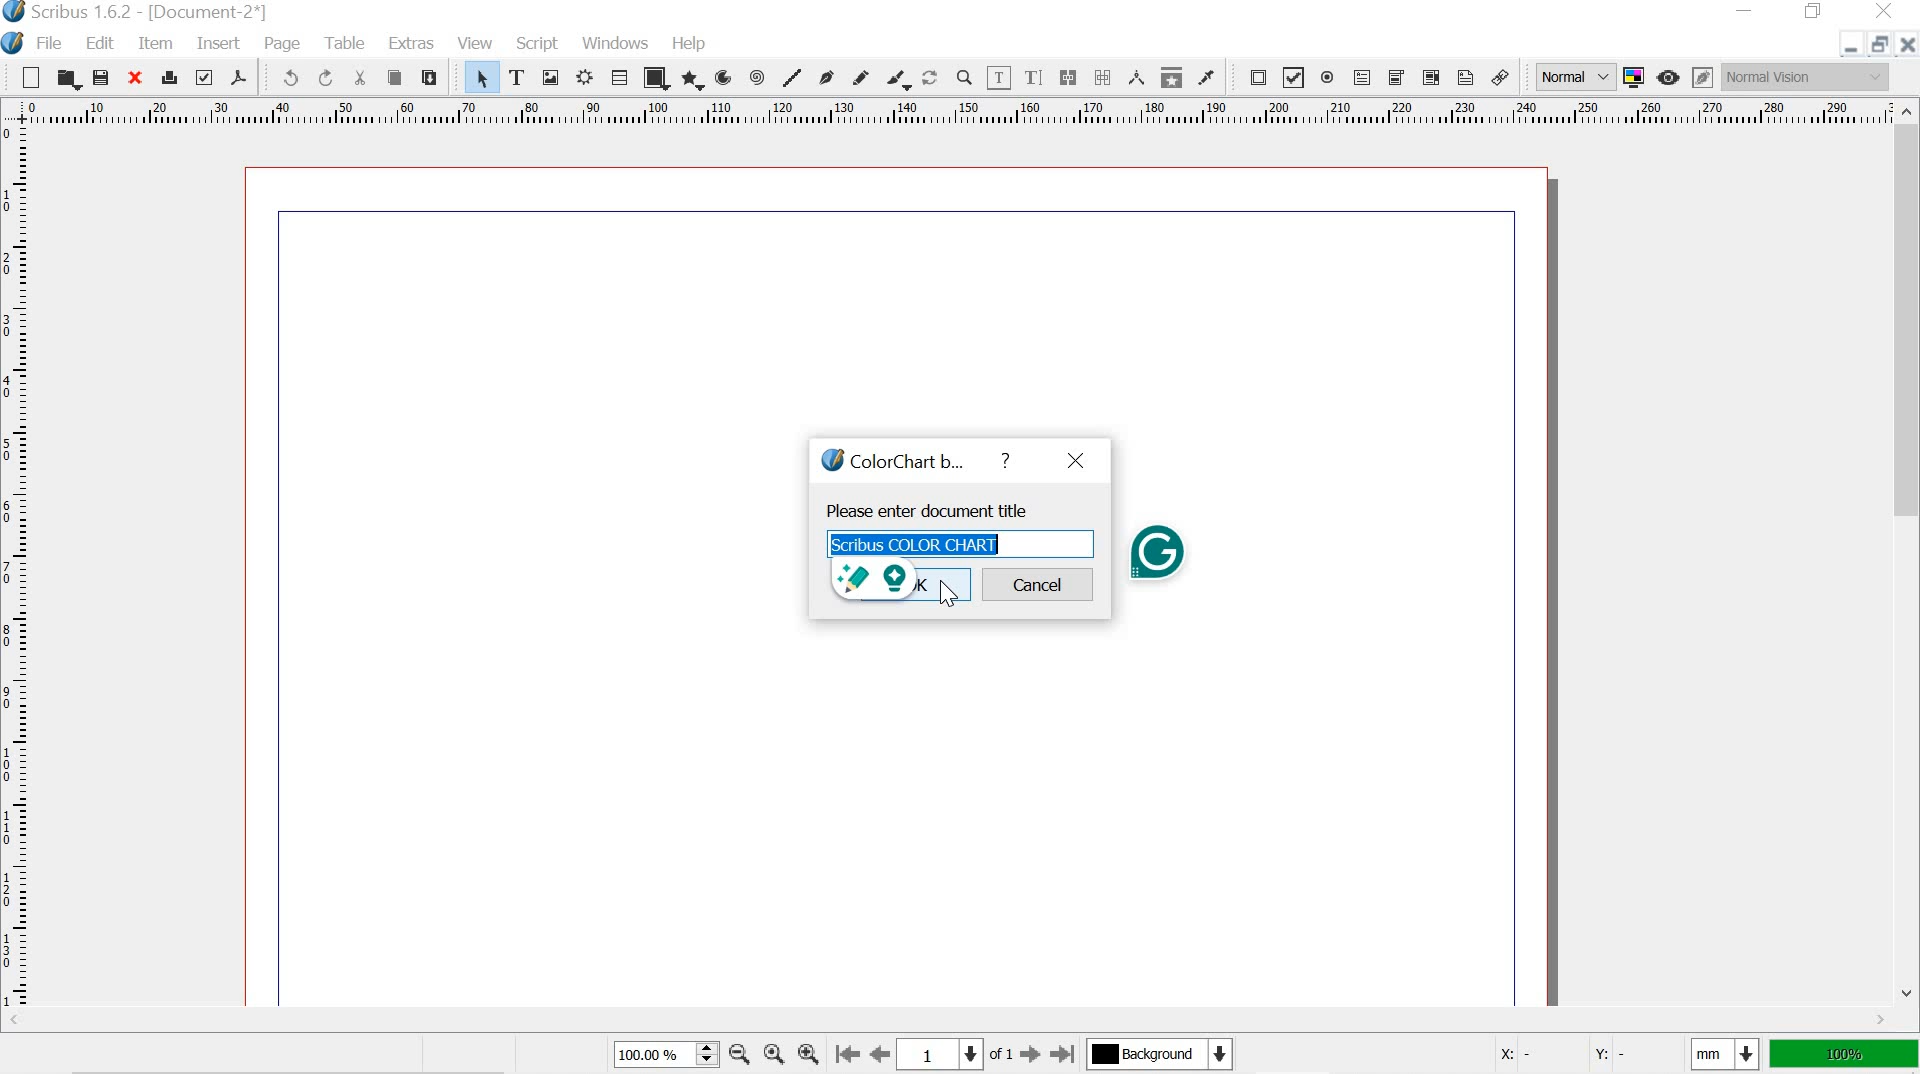  What do you see at coordinates (1158, 1054) in the screenshot?
I see `Background color` at bounding box center [1158, 1054].